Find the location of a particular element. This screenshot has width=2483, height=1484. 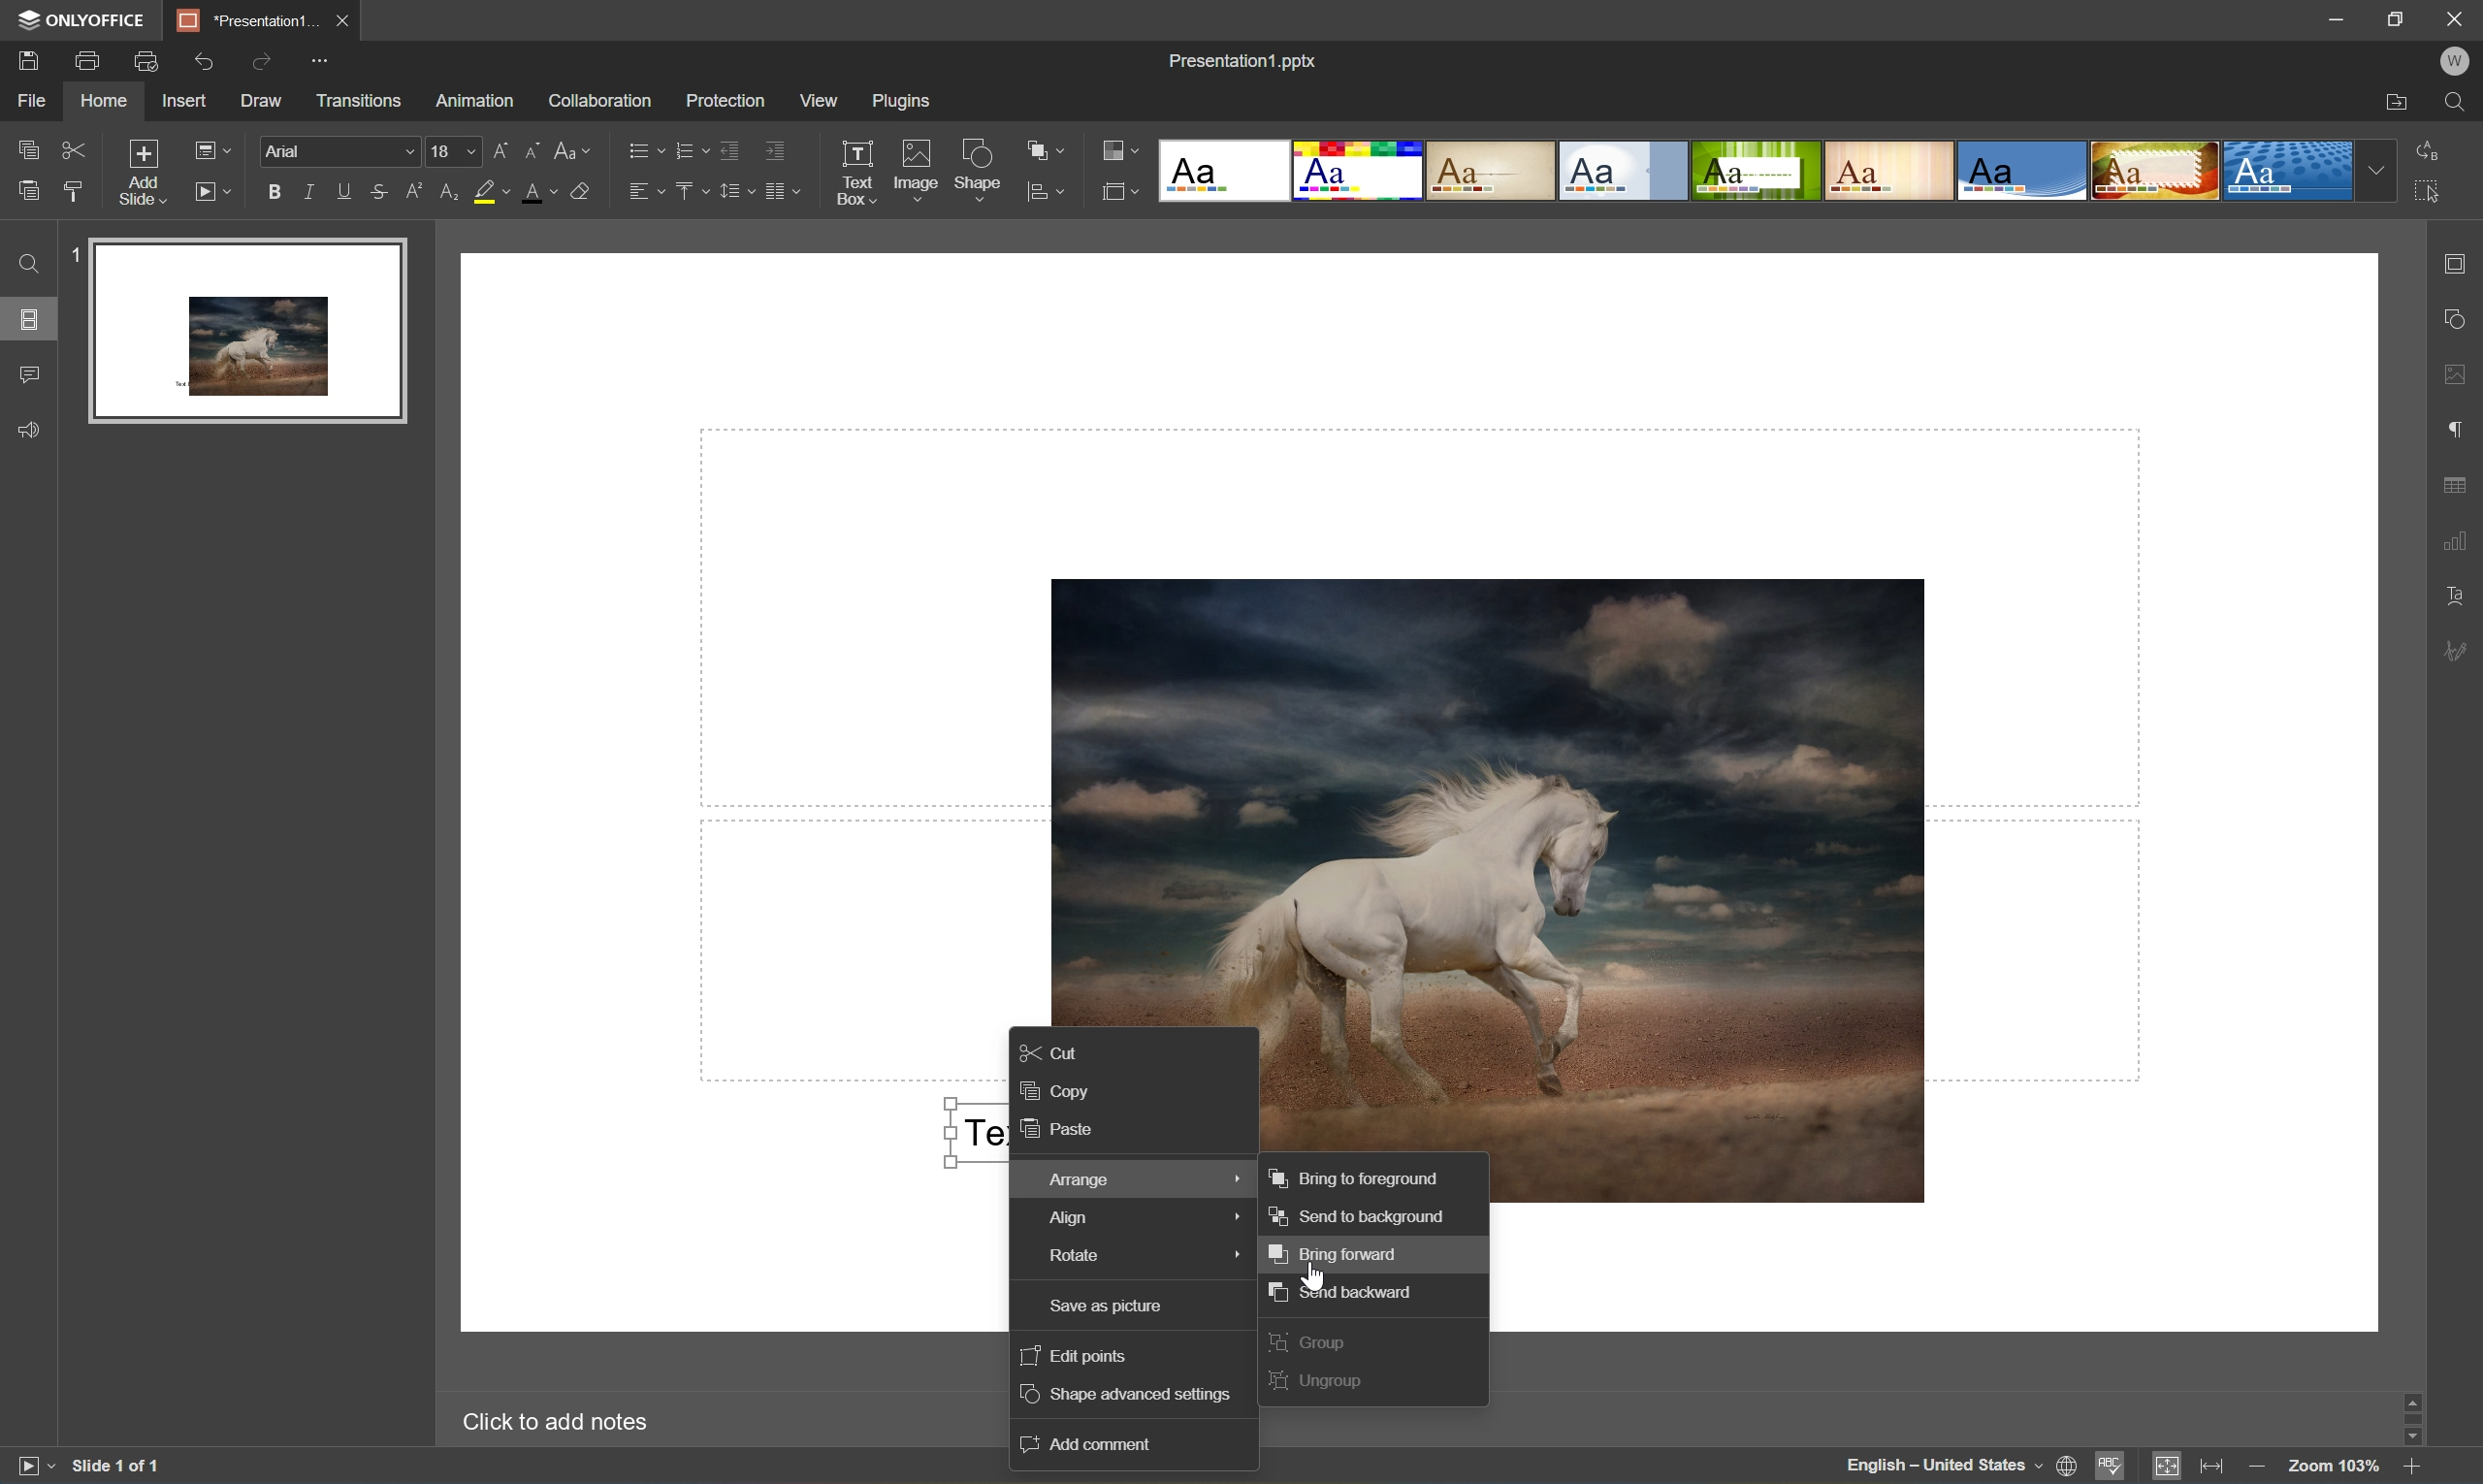

Animation is located at coordinates (478, 102).